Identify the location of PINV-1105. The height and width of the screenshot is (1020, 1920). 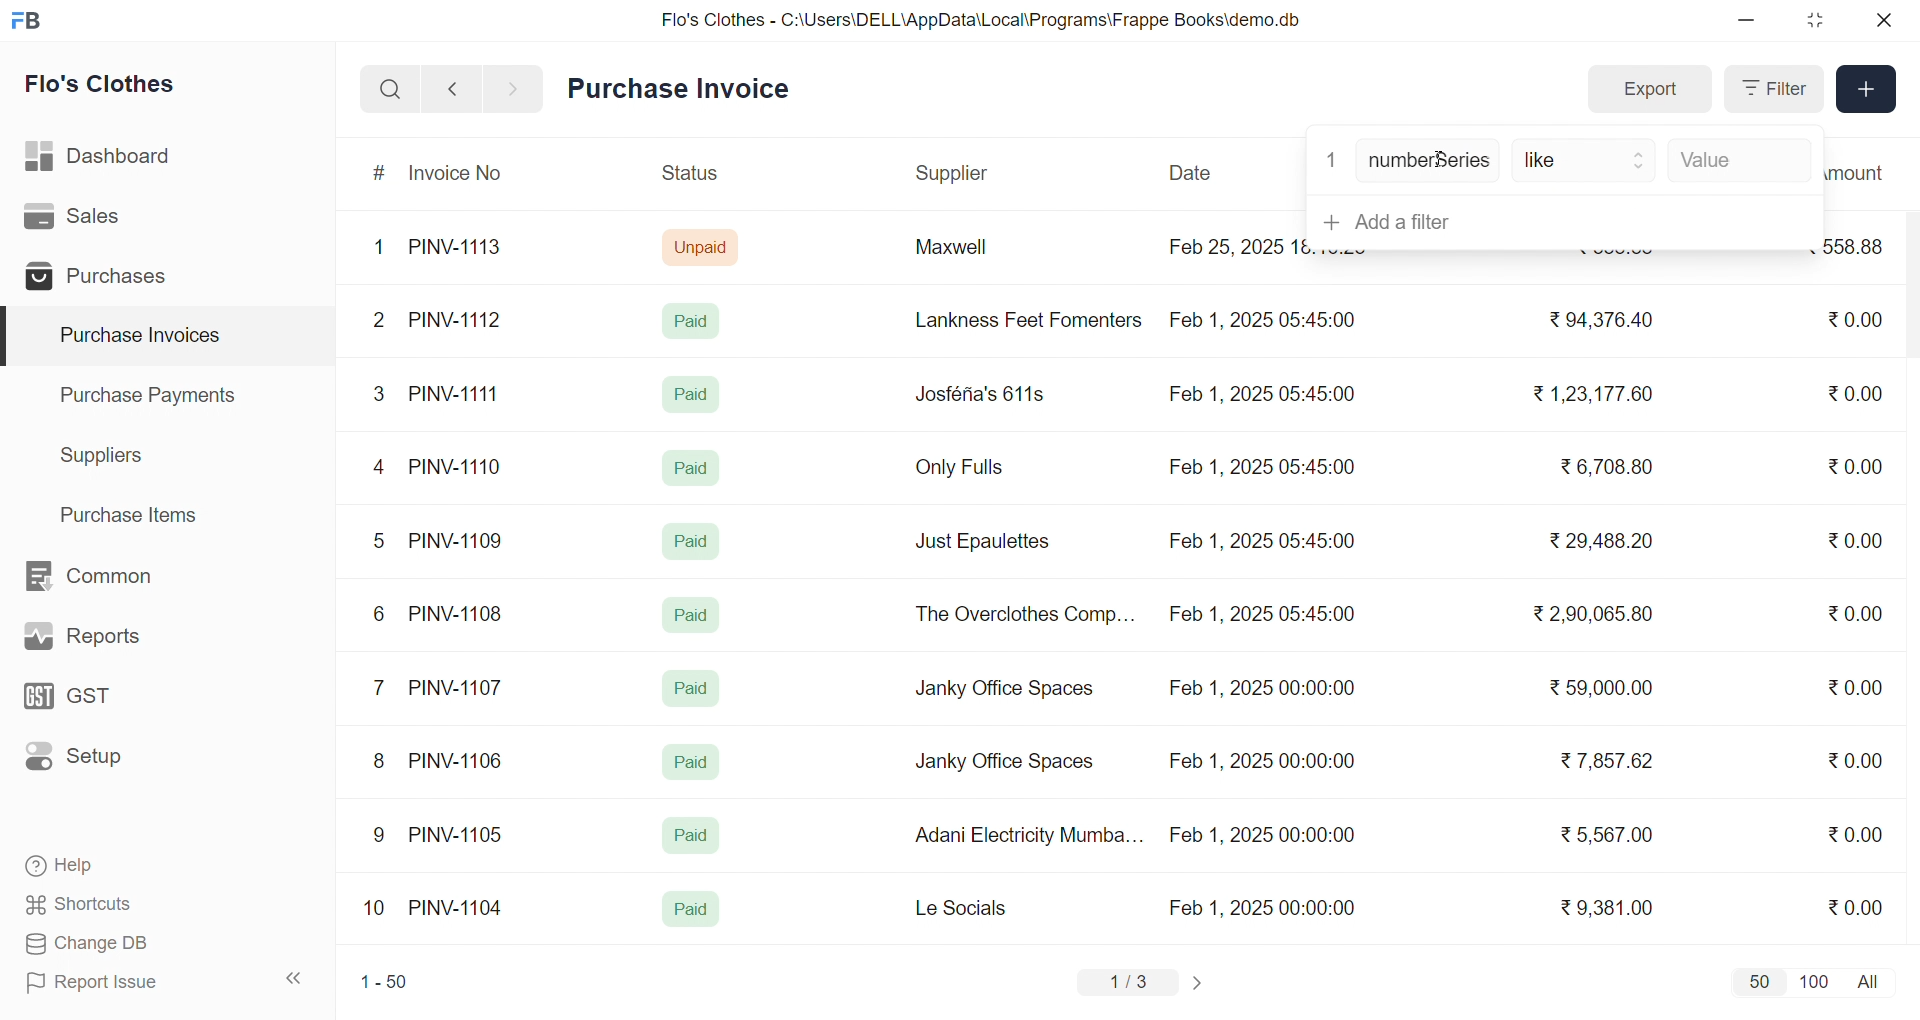
(460, 834).